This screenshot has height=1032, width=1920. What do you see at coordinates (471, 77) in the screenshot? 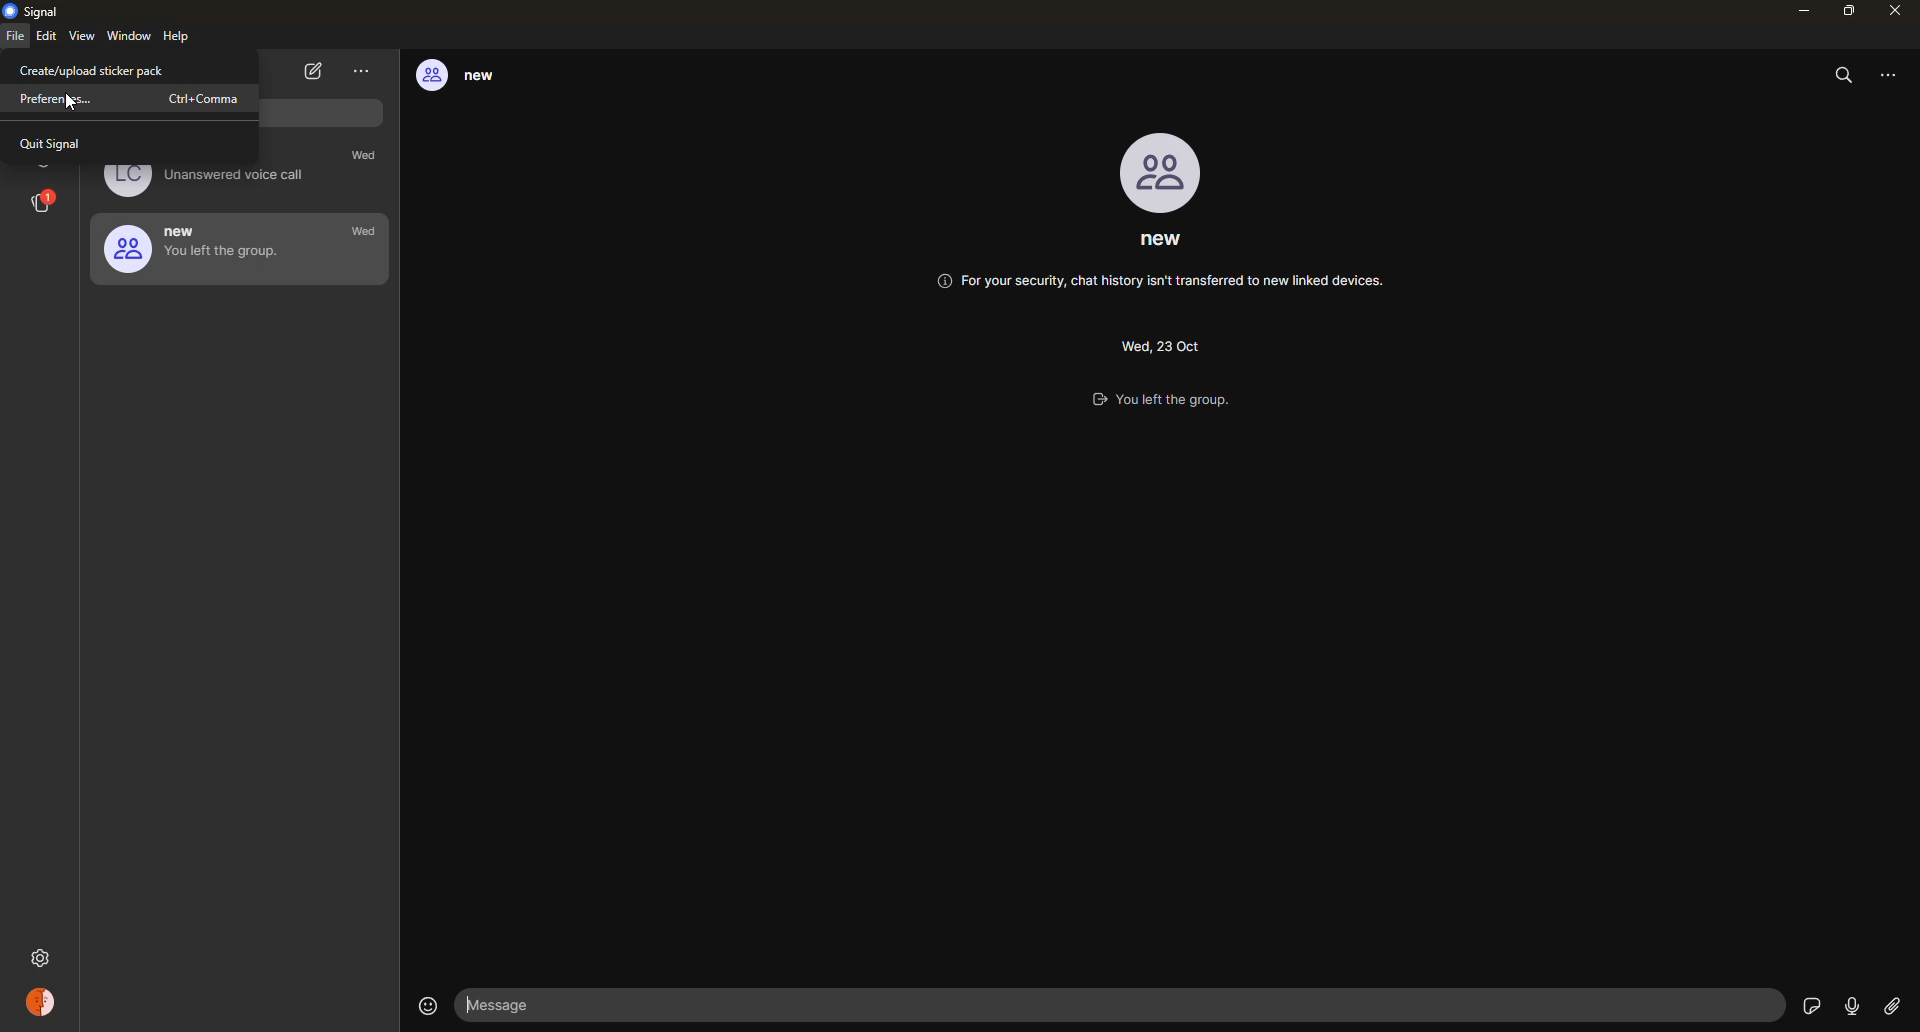
I see `new` at bounding box center [471, 77].